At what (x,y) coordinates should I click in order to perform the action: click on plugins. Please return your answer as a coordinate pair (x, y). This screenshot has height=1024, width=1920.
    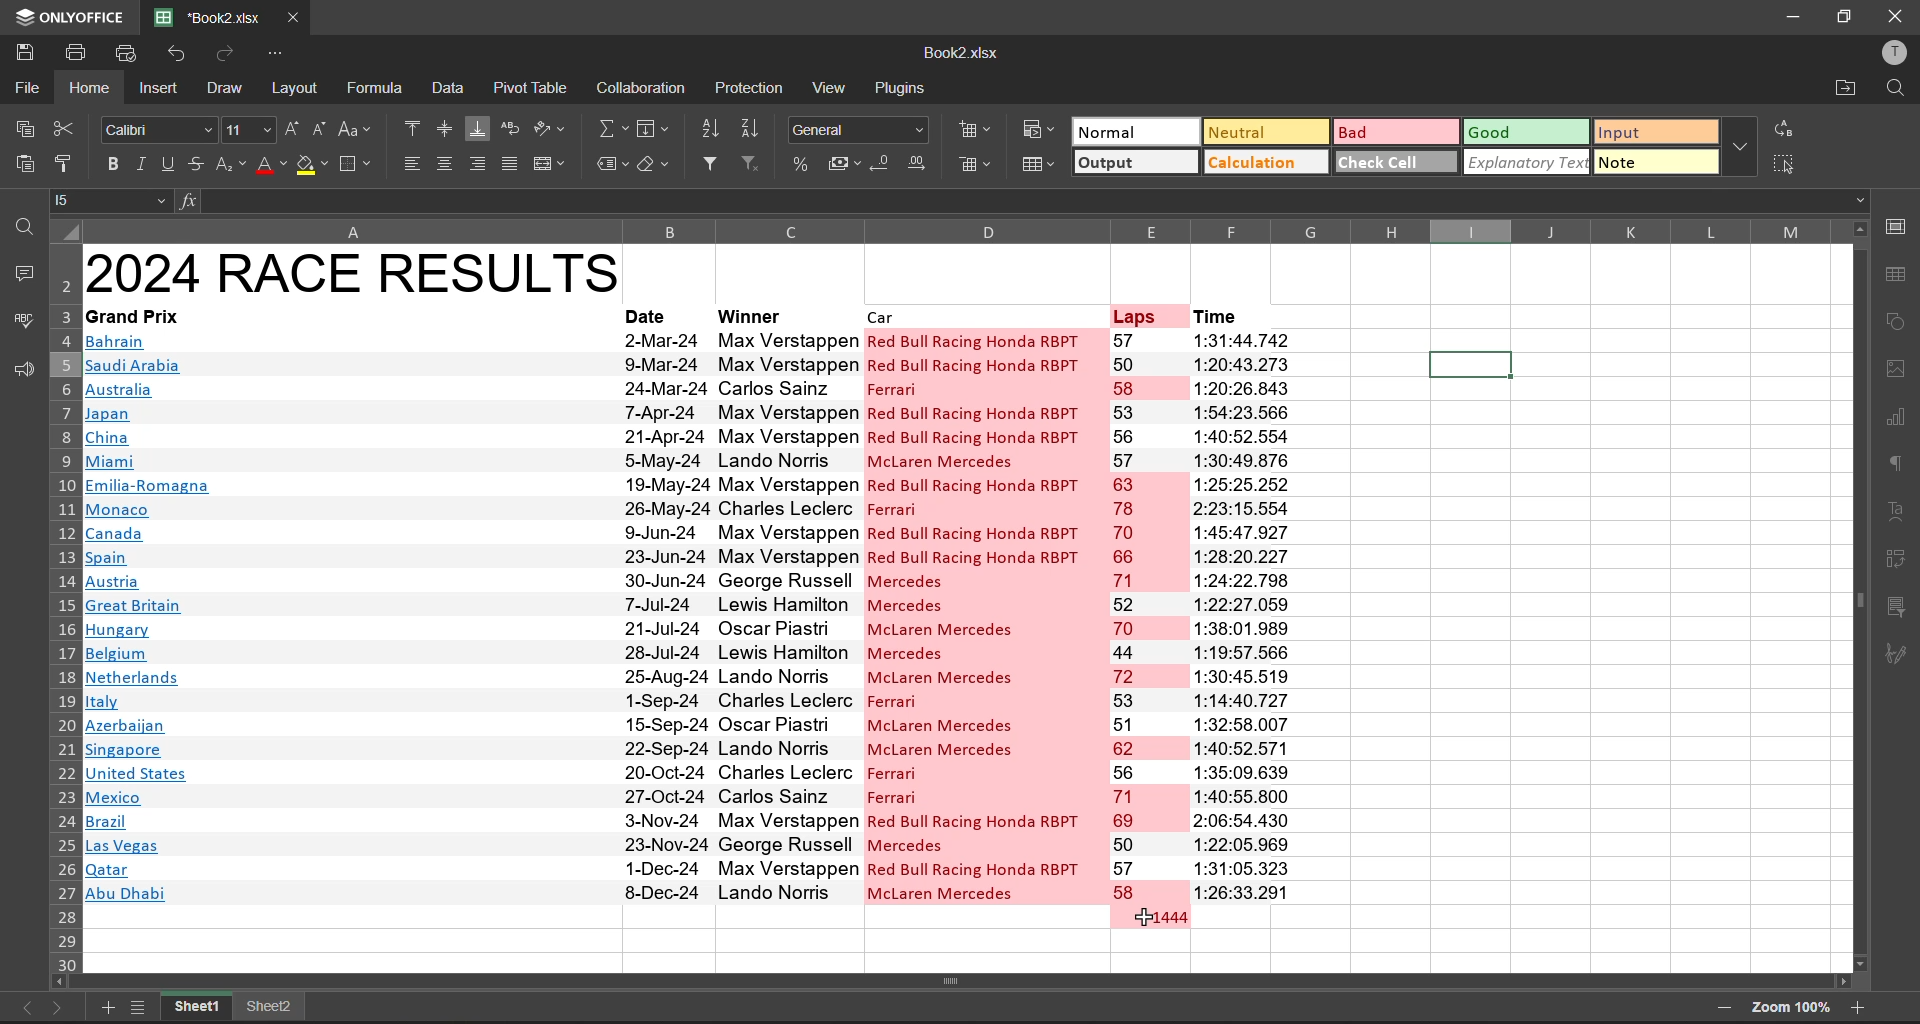
    Looking at the image, I should click on (905, 90).